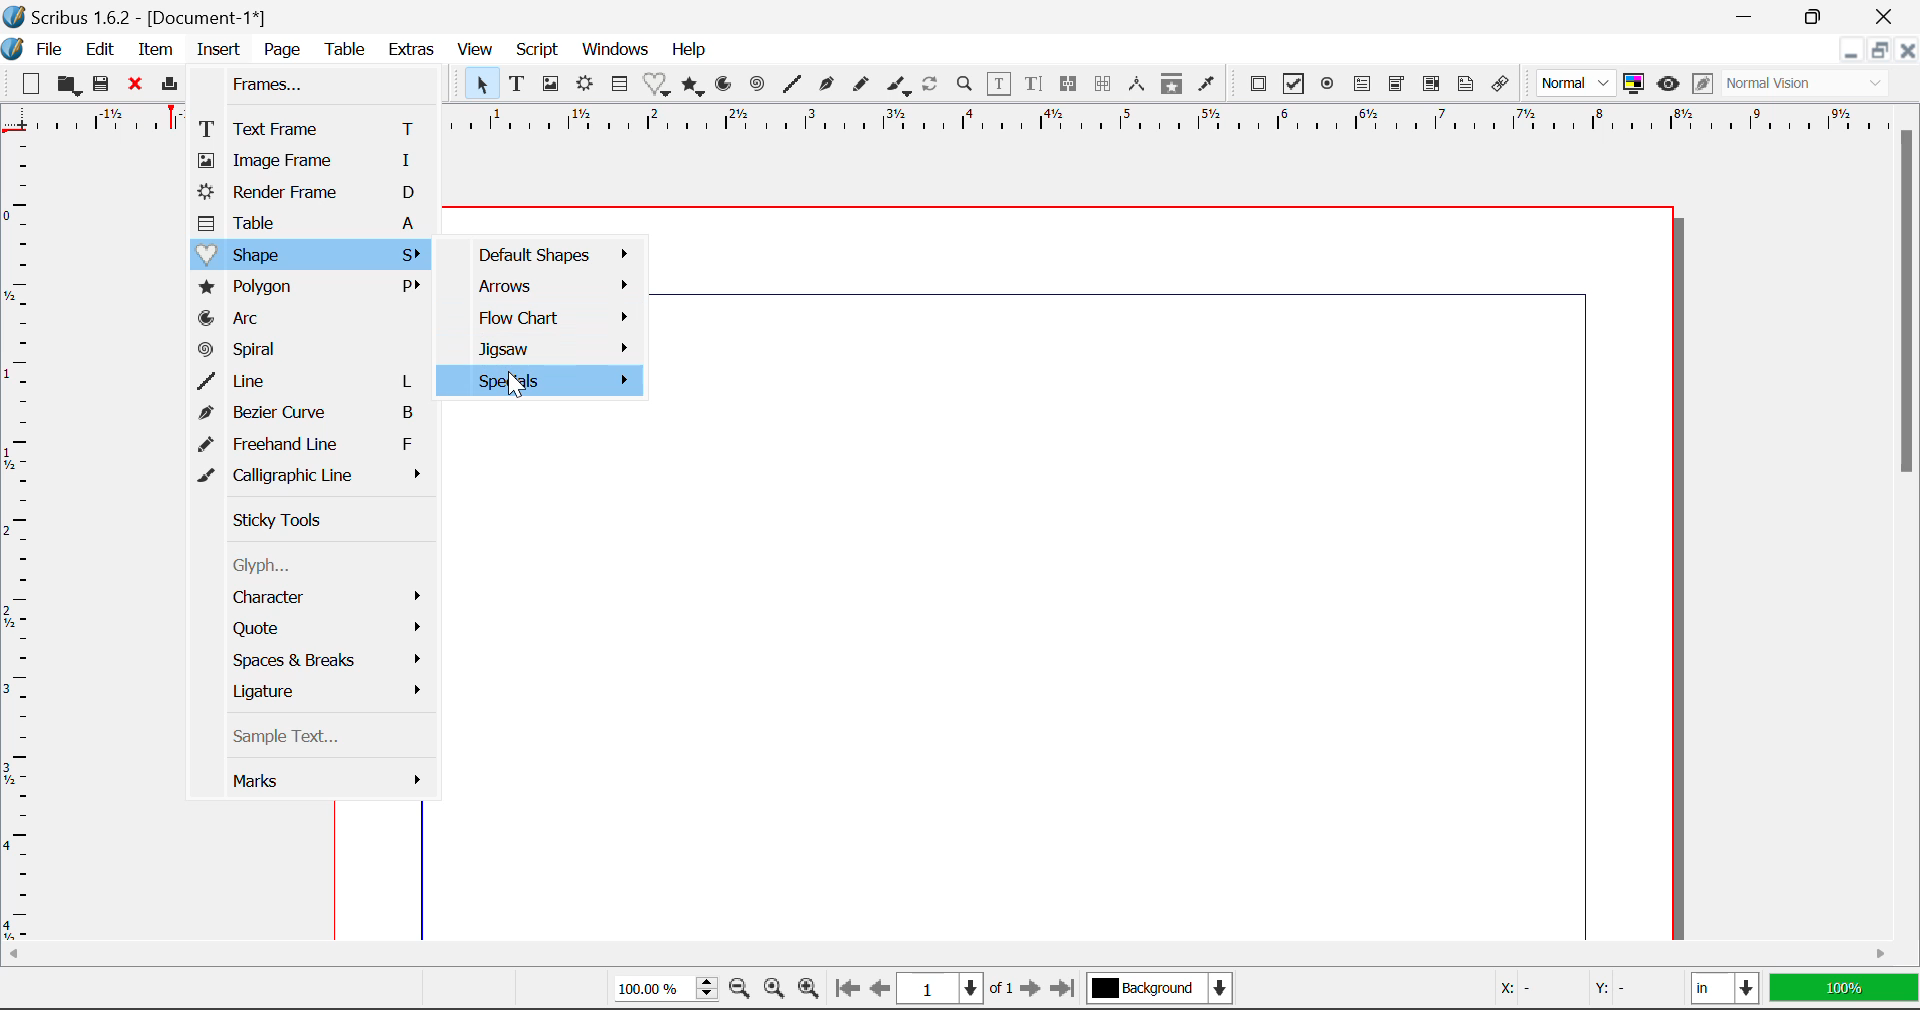 This screenshot has height=1010, width=1920. I want to click on Windows, so click(616, 50).